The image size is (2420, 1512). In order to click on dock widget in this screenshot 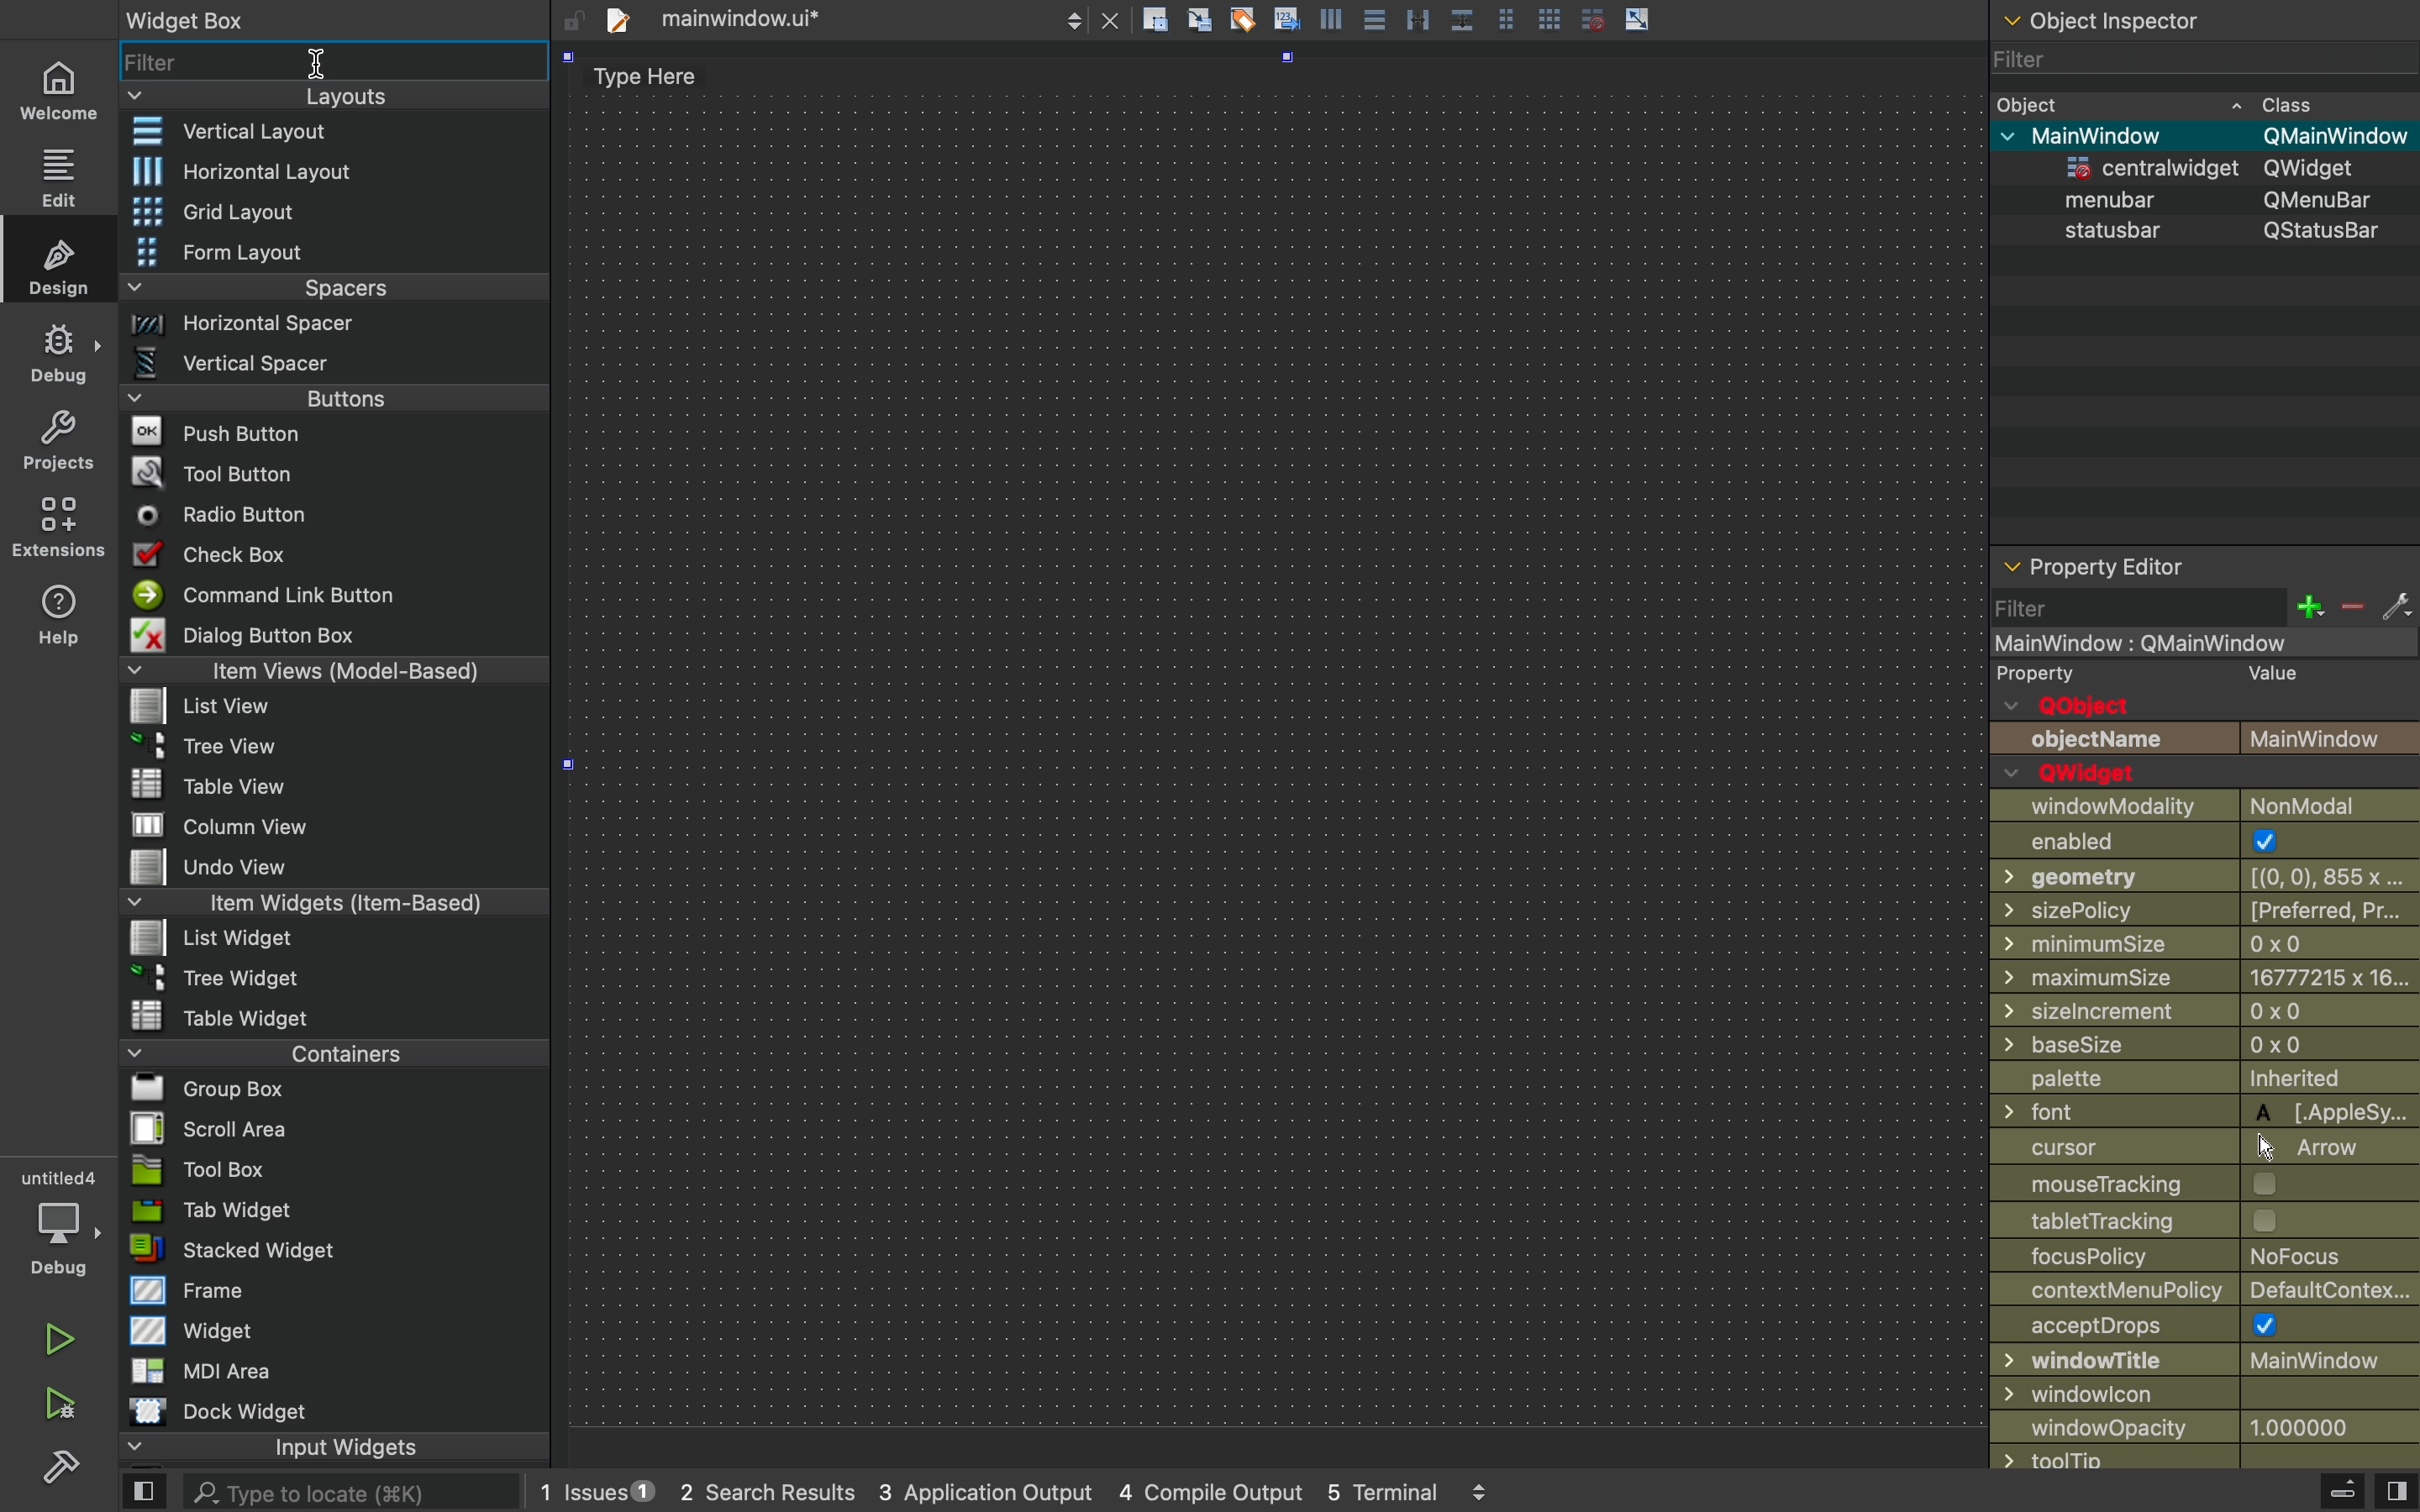, I will do `click(324, 1410)`.